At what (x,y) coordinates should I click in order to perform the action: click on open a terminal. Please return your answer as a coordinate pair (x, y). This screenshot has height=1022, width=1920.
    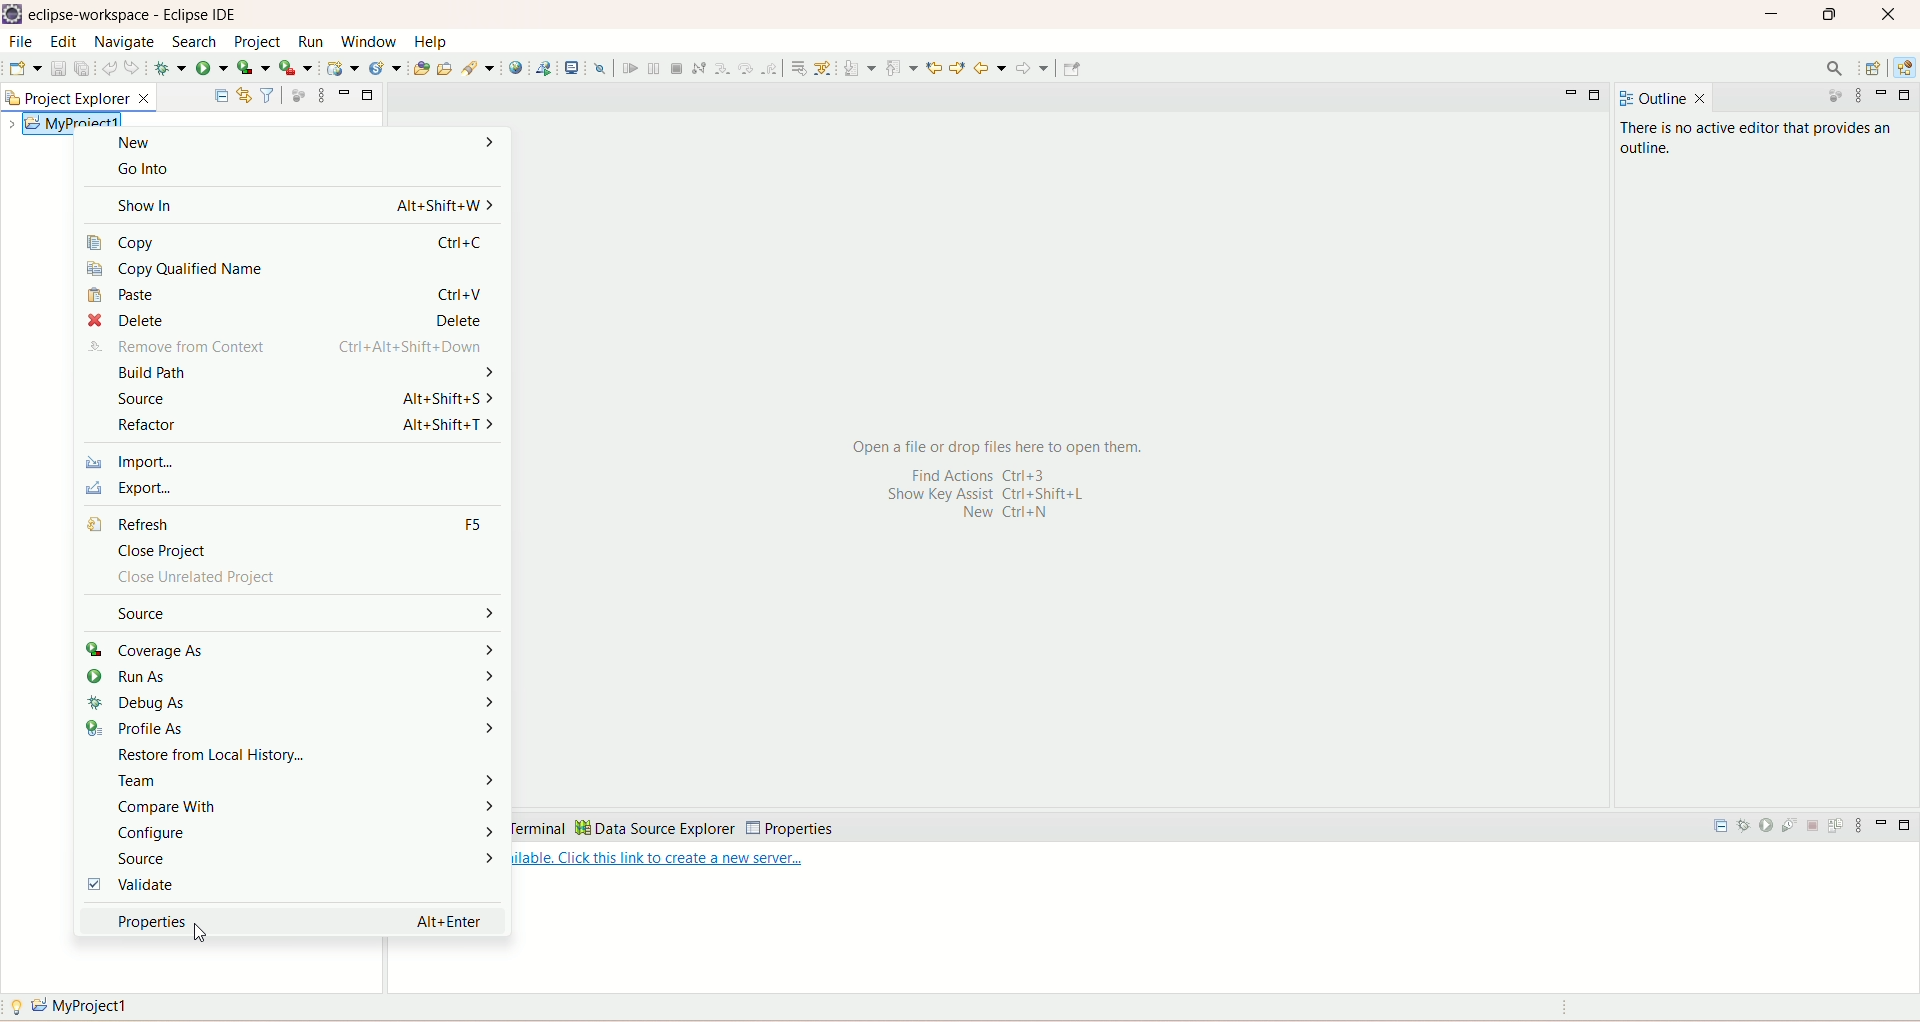
    Looking at the image, I should click on (573, 67).